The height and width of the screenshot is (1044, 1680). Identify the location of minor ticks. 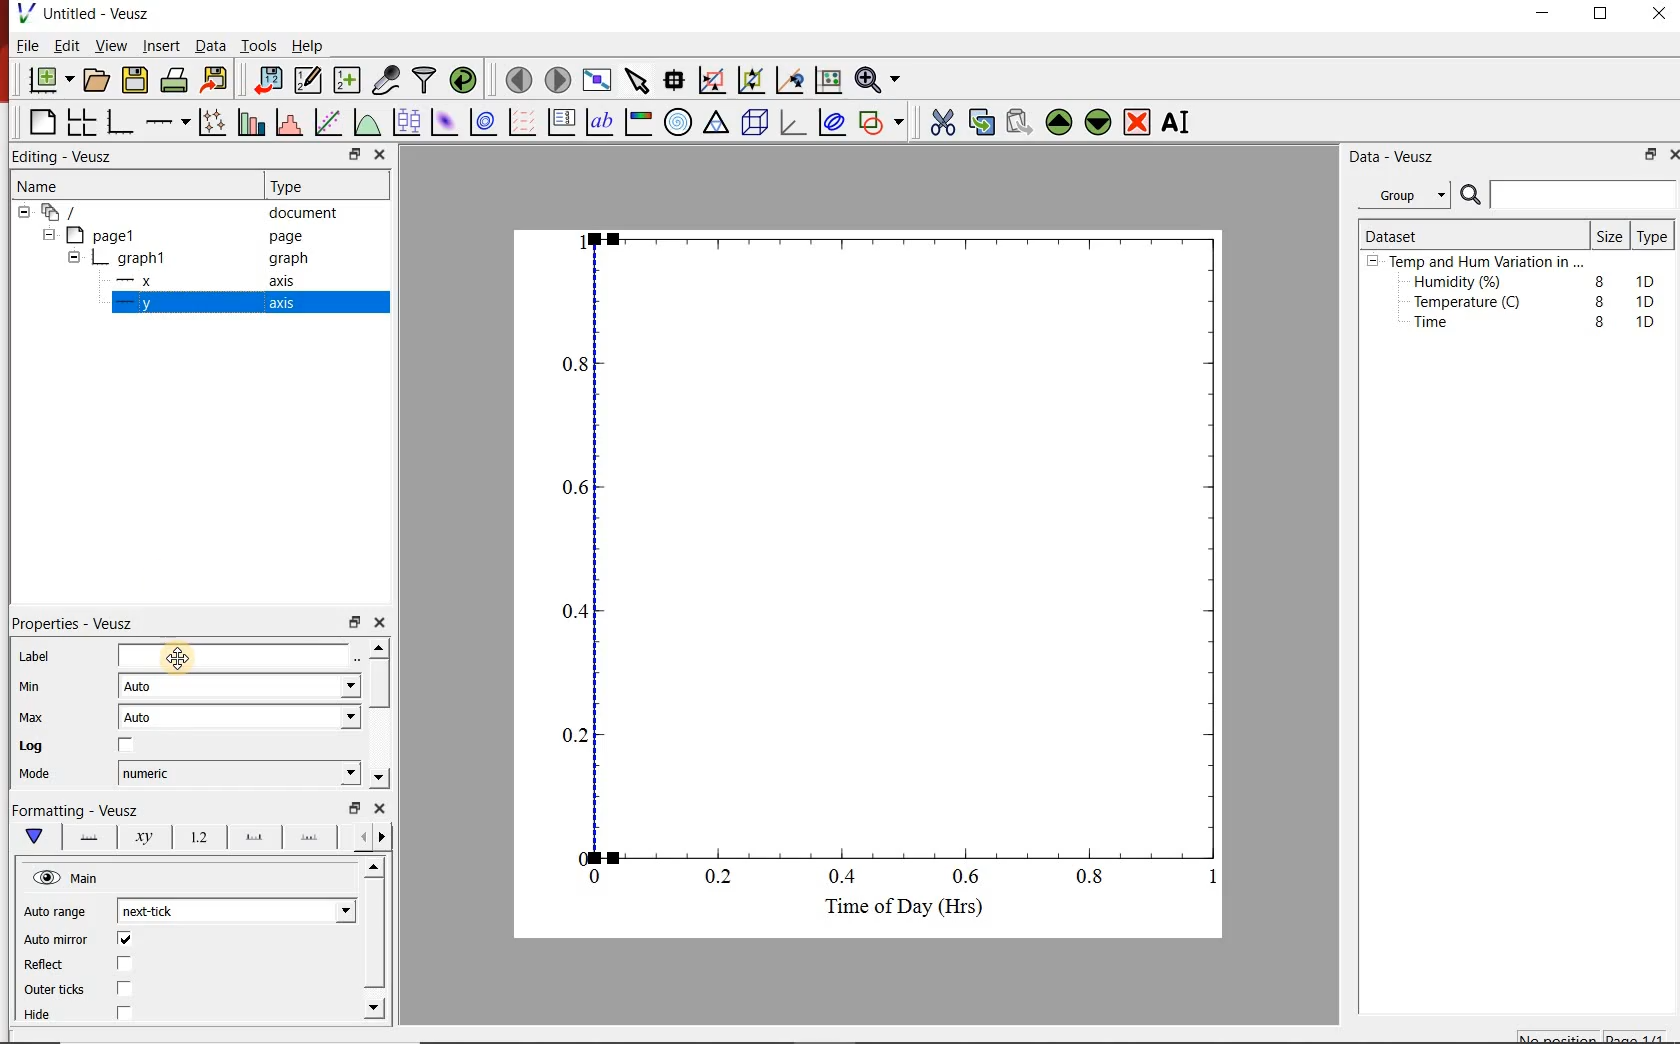
(311, 838).